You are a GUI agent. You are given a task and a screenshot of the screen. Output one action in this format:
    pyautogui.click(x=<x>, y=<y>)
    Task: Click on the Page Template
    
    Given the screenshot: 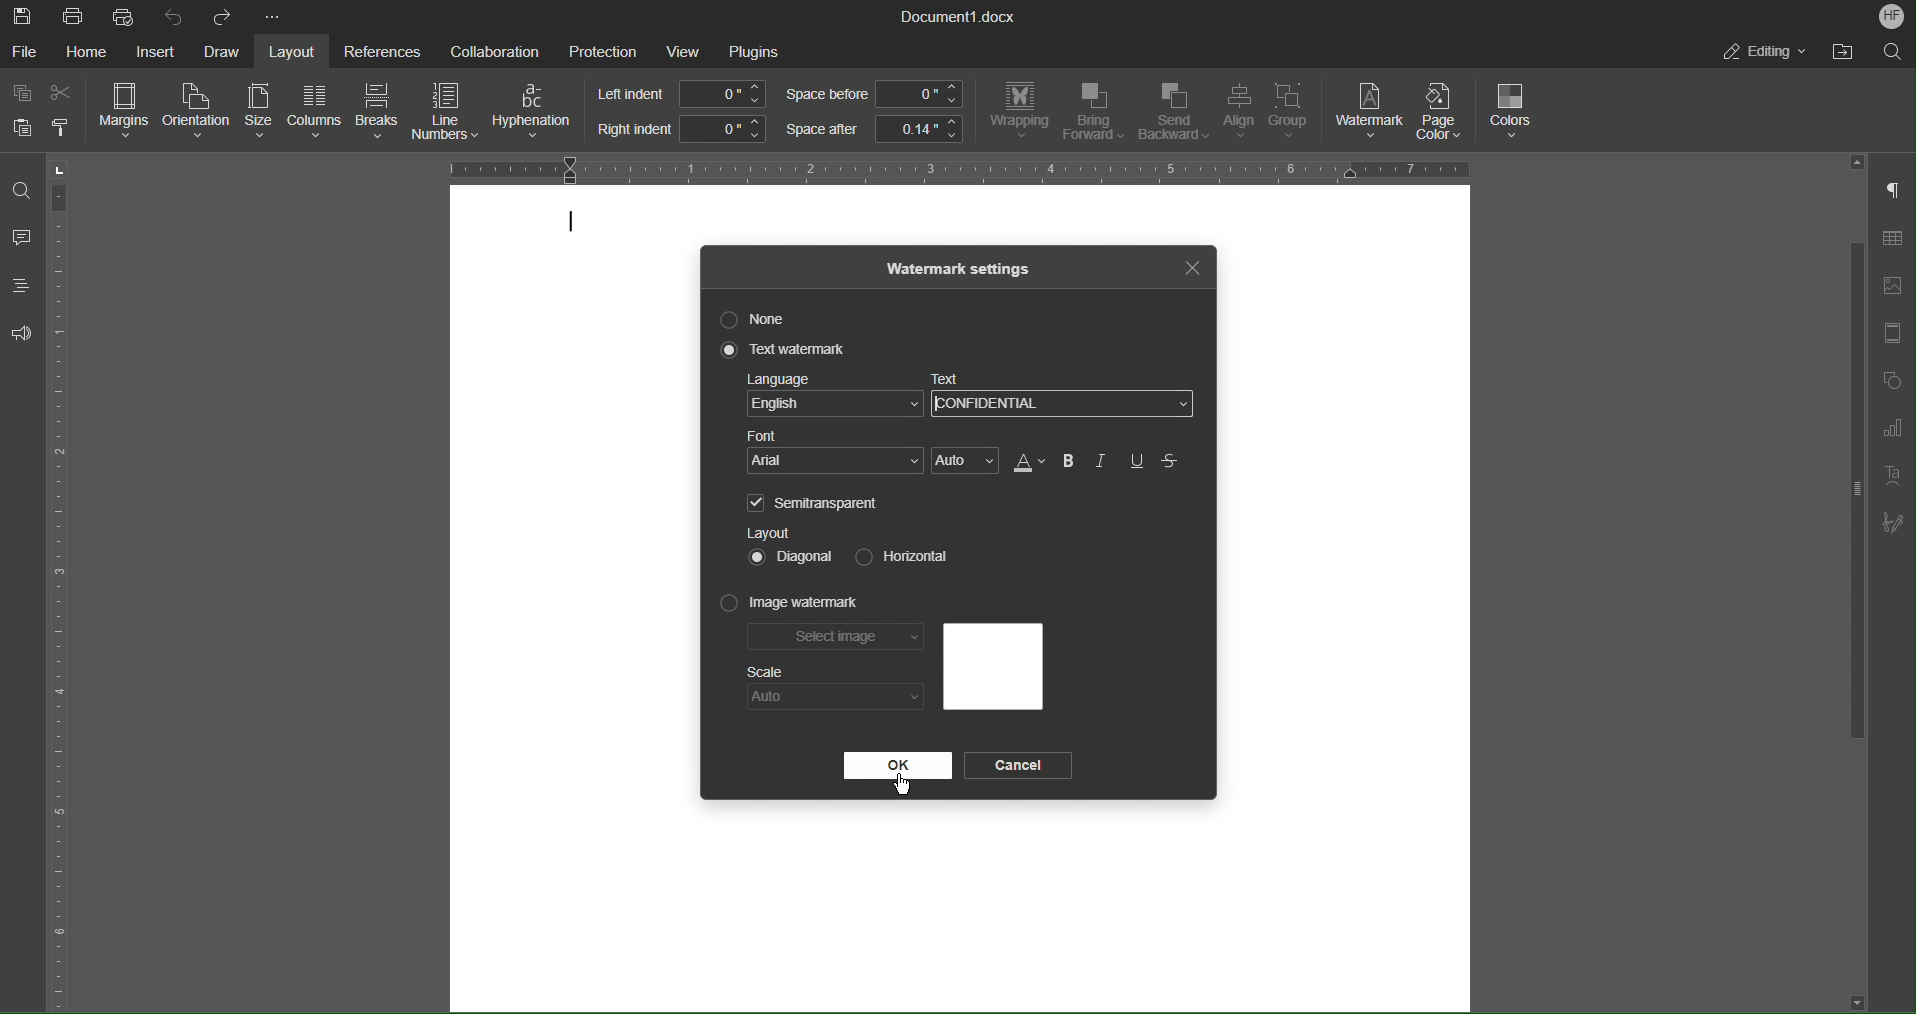 What is the action you would take?
    pyautogui.click(x=1891, y=334)
    